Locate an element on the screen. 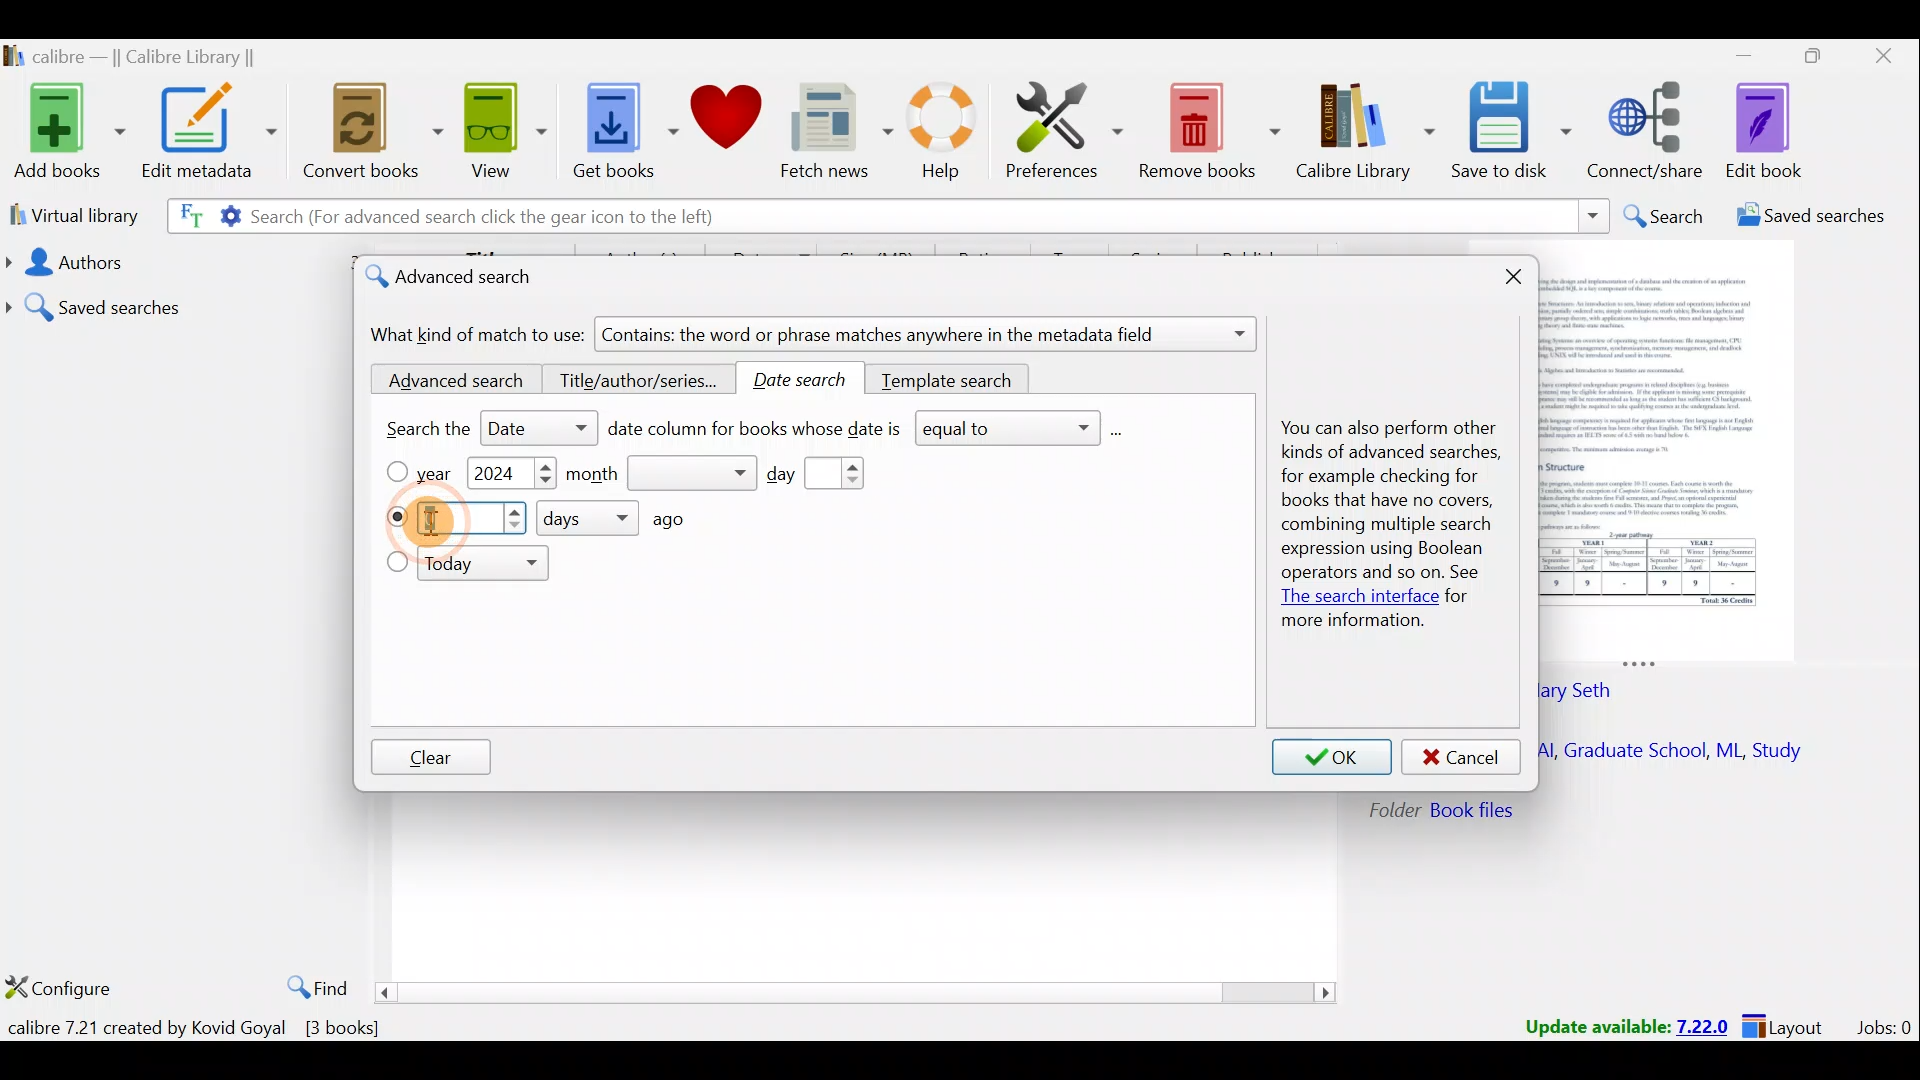 The height and width of the screenshot is (1080, 1920). Get books is located at coordinates (617, 128).